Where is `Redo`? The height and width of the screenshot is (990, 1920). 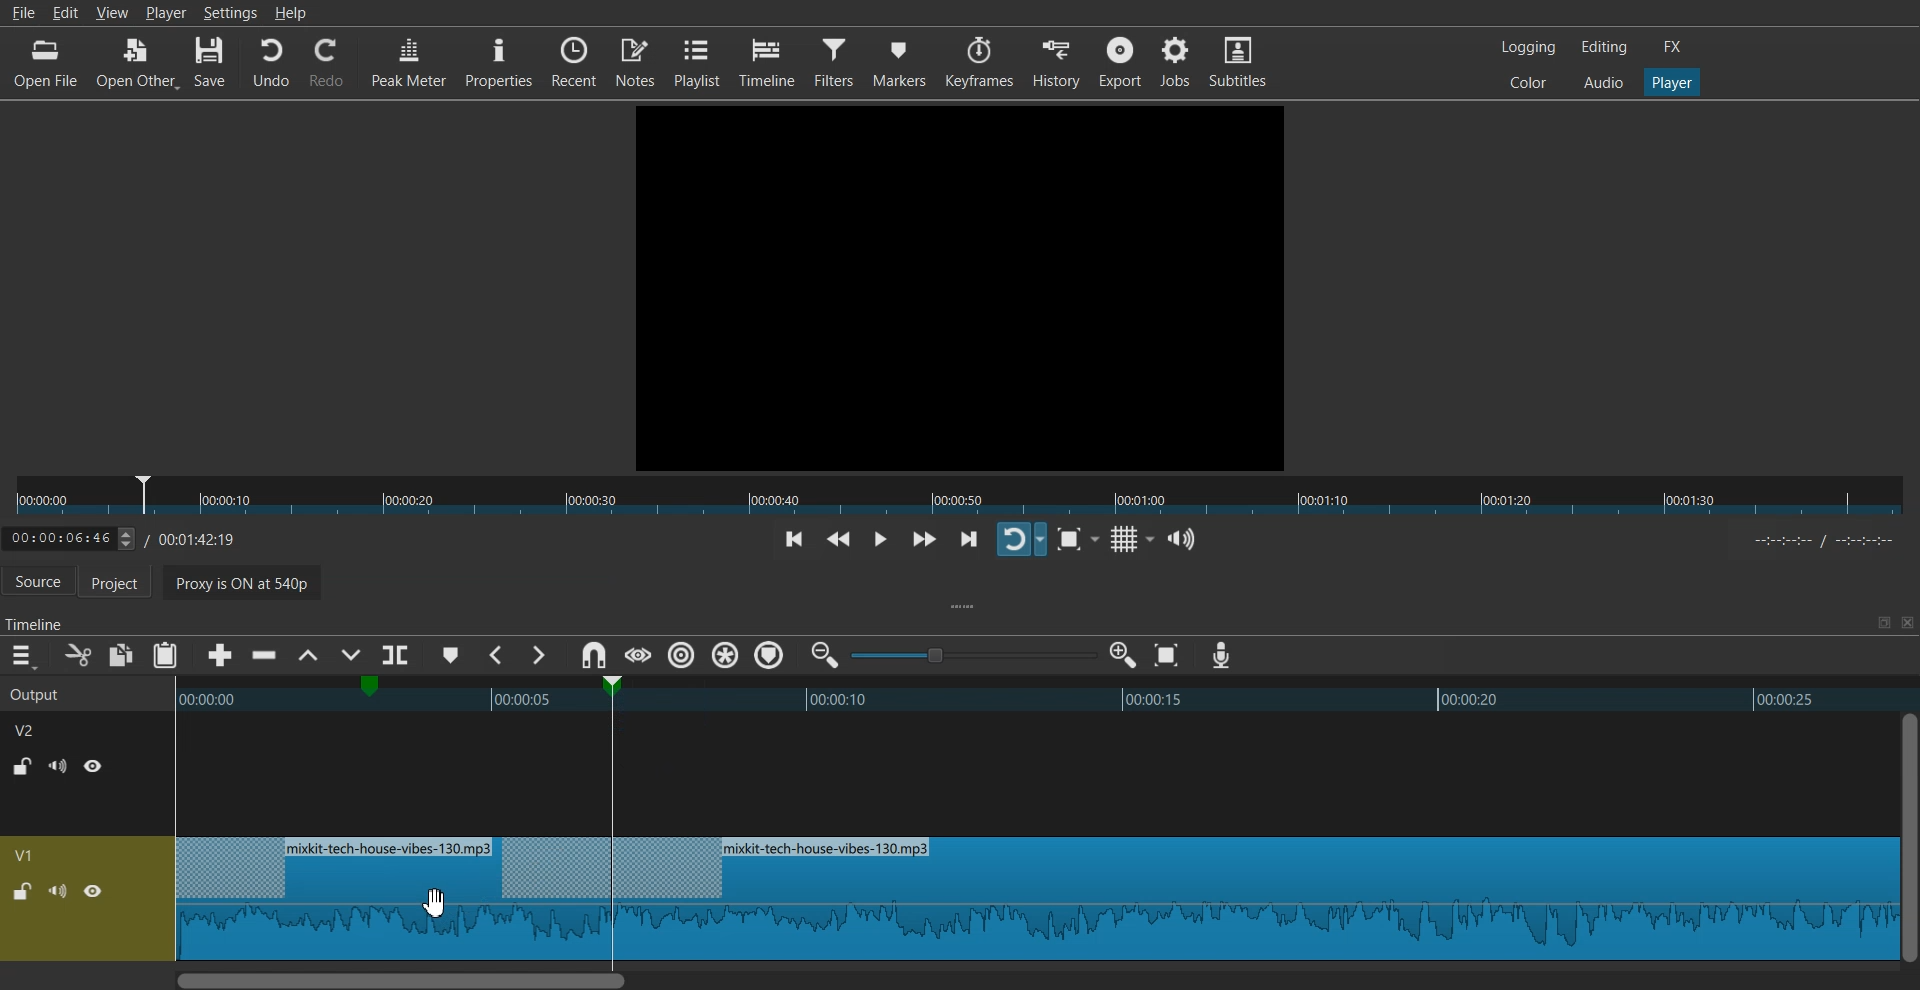
Redo is located at coordinates (327, 63).